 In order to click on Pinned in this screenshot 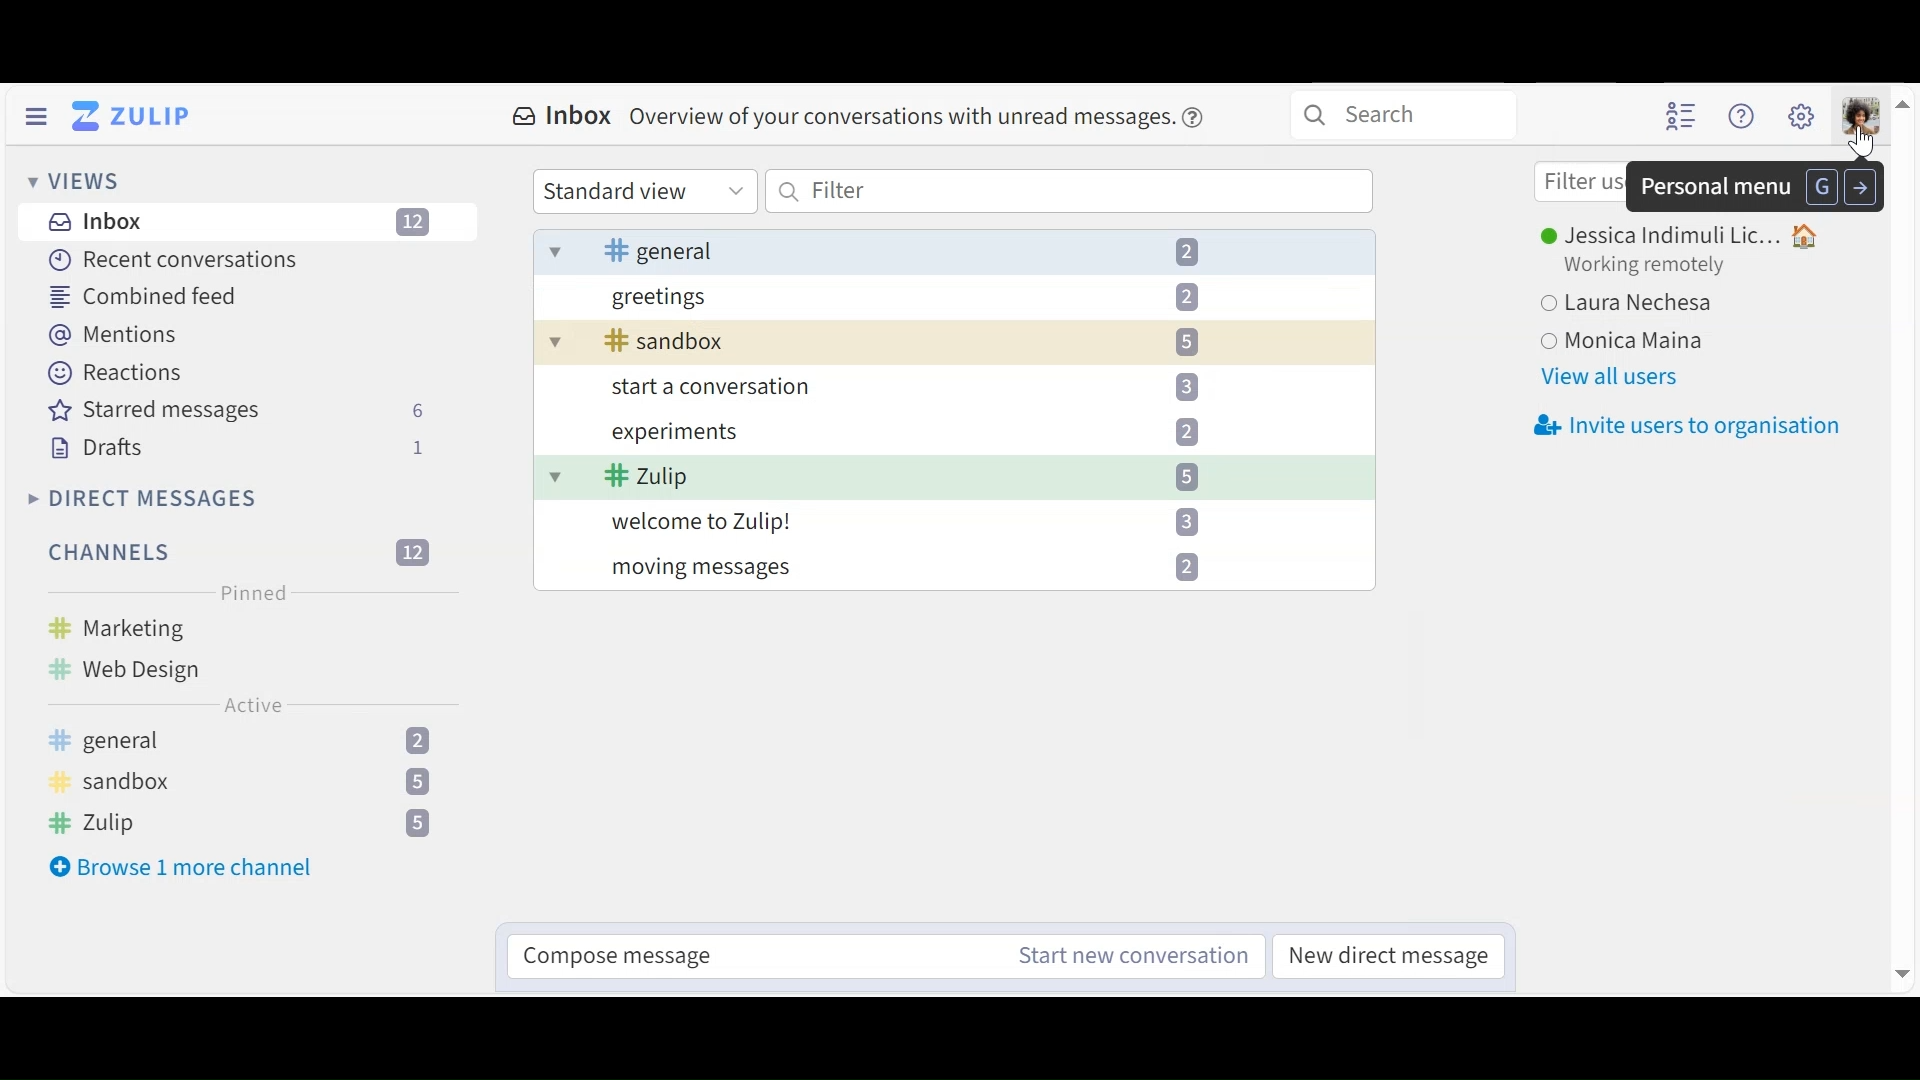, I will do `click(254, 594)`.